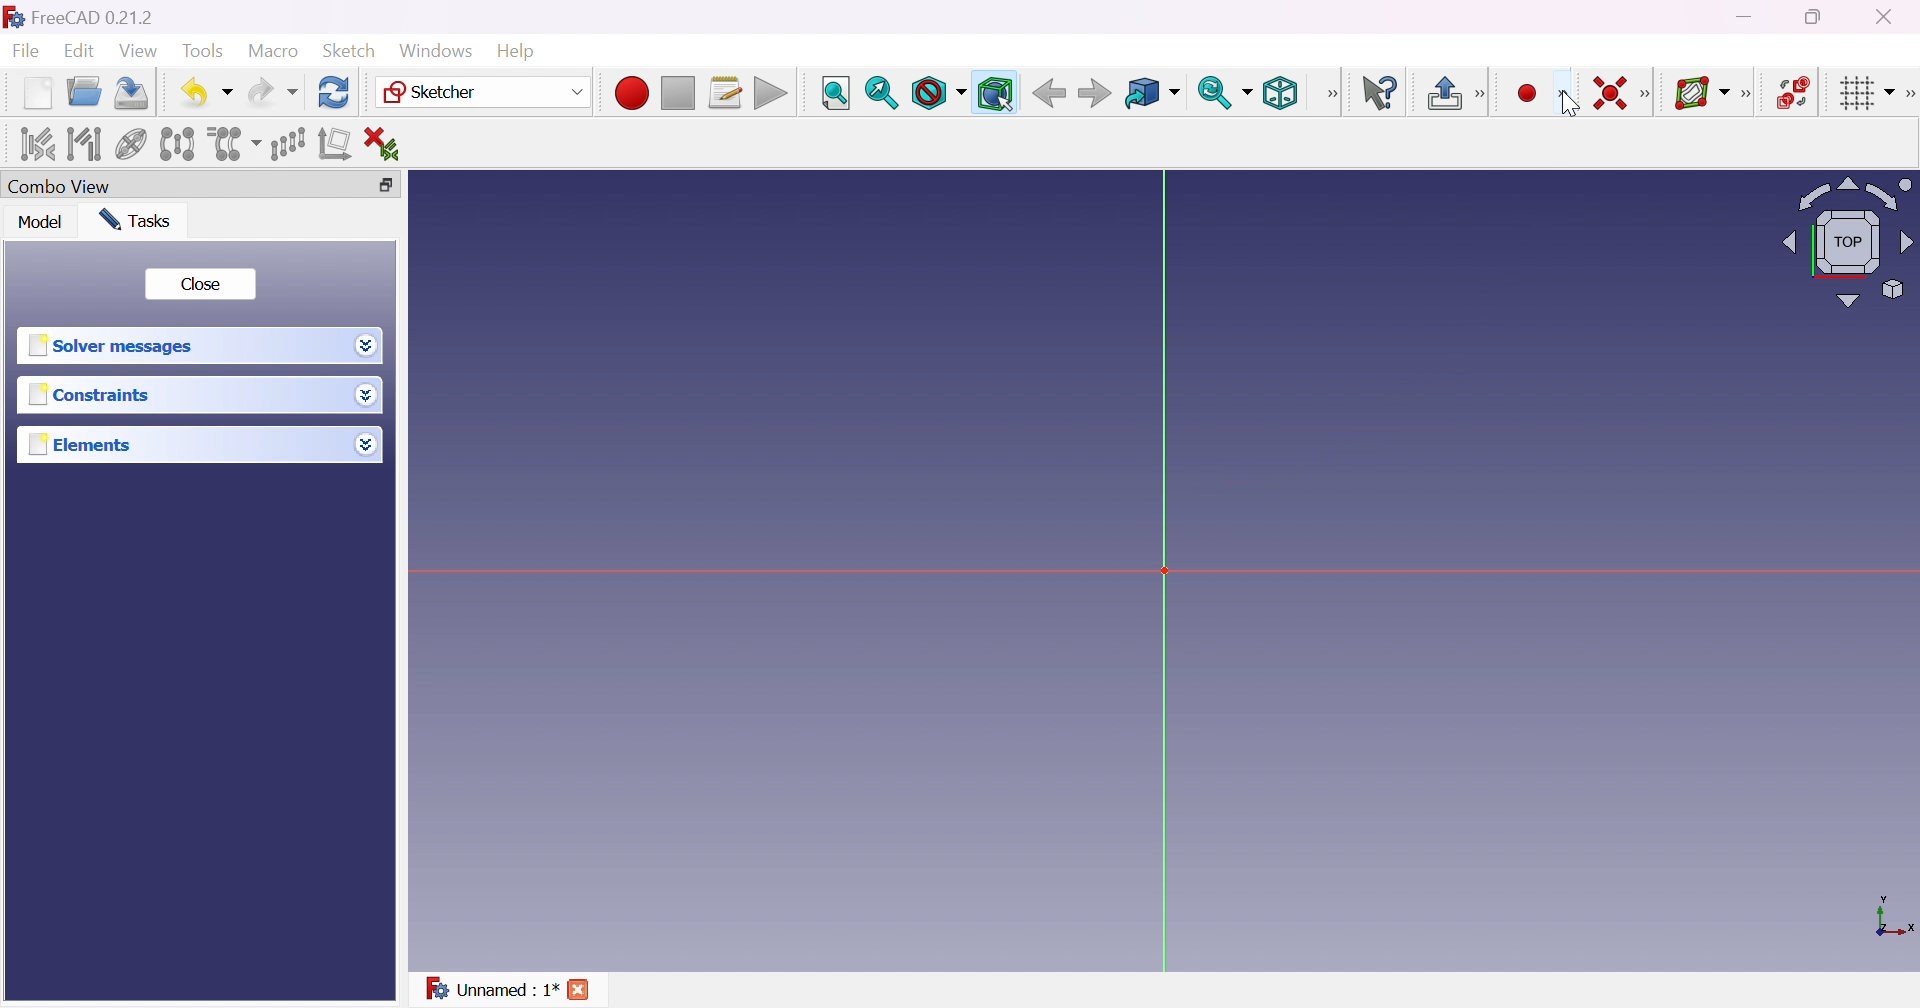 The height and width of the screenshot is (1008, 1920). I want to click on Show/hide internal geometry, so click(132, 144).